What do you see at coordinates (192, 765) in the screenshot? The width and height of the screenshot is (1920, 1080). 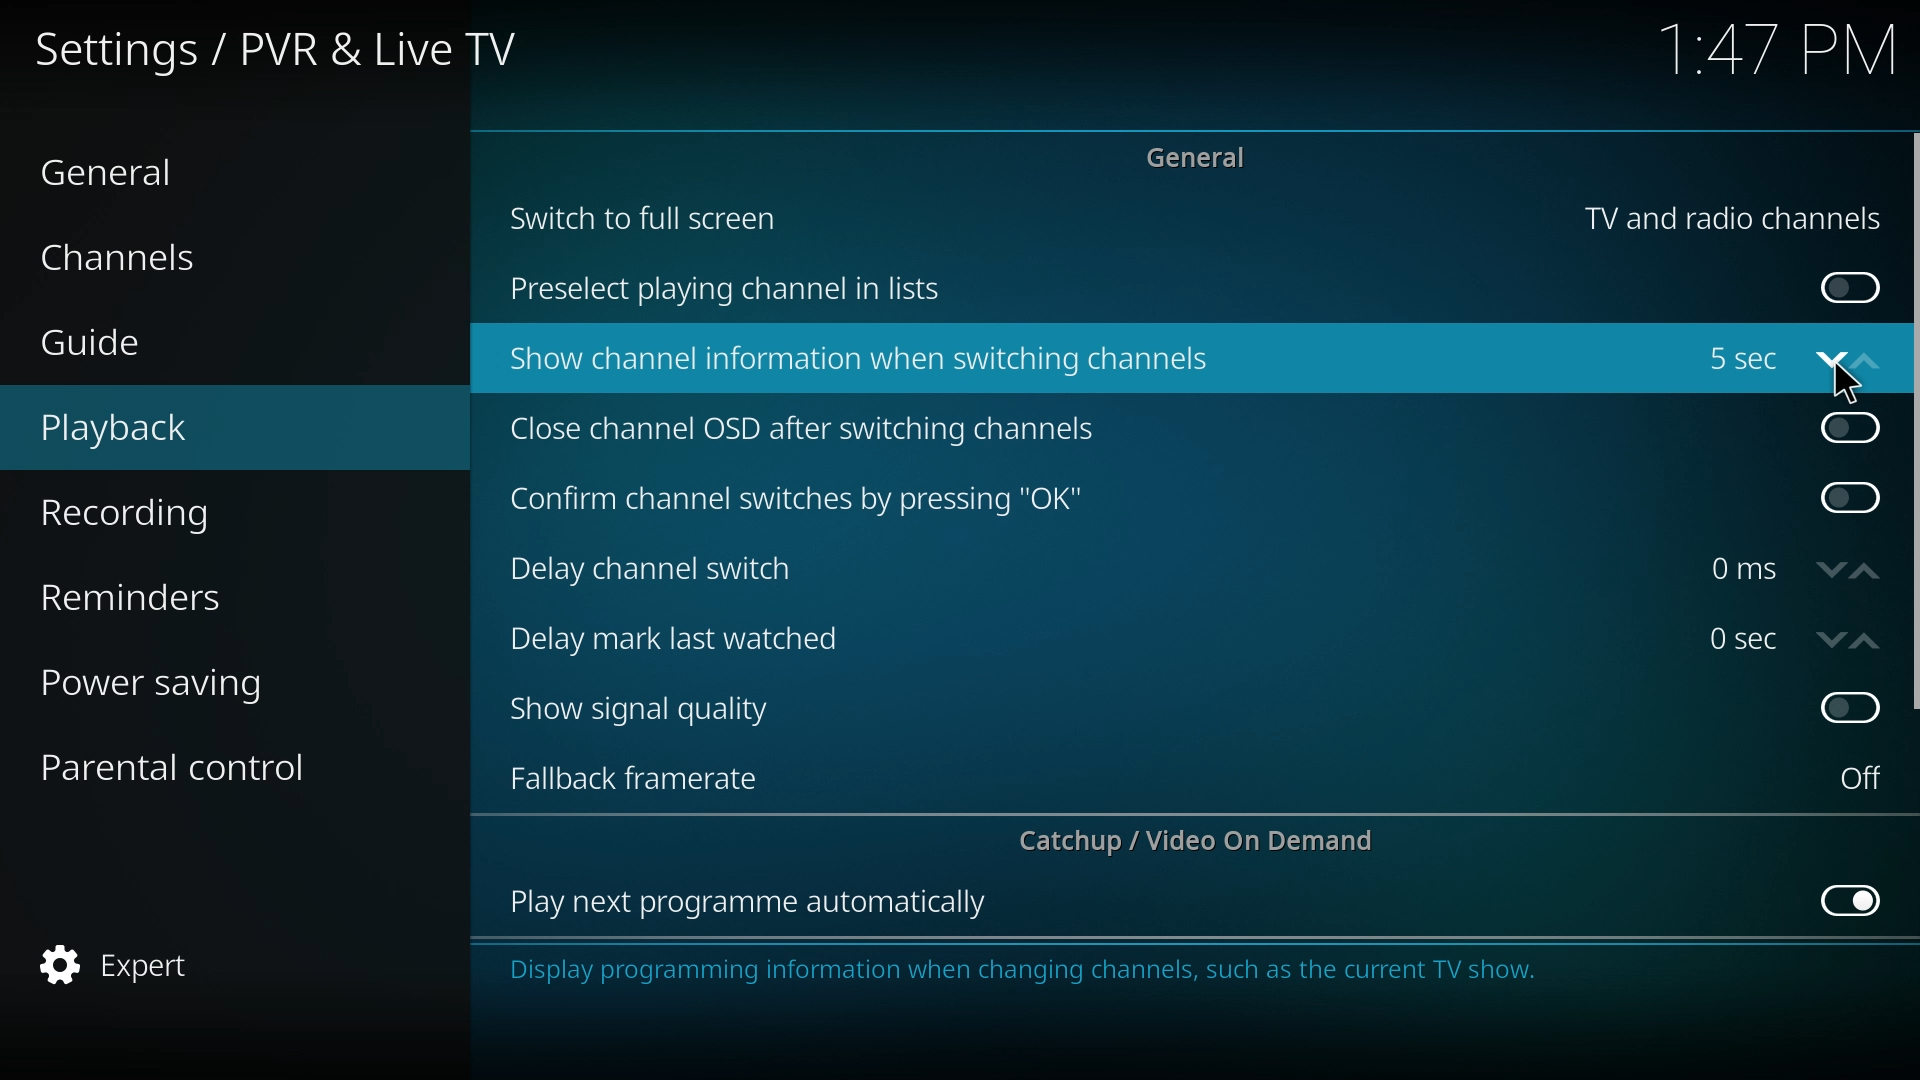 I see `parental control` at bounding box center [192, 765].